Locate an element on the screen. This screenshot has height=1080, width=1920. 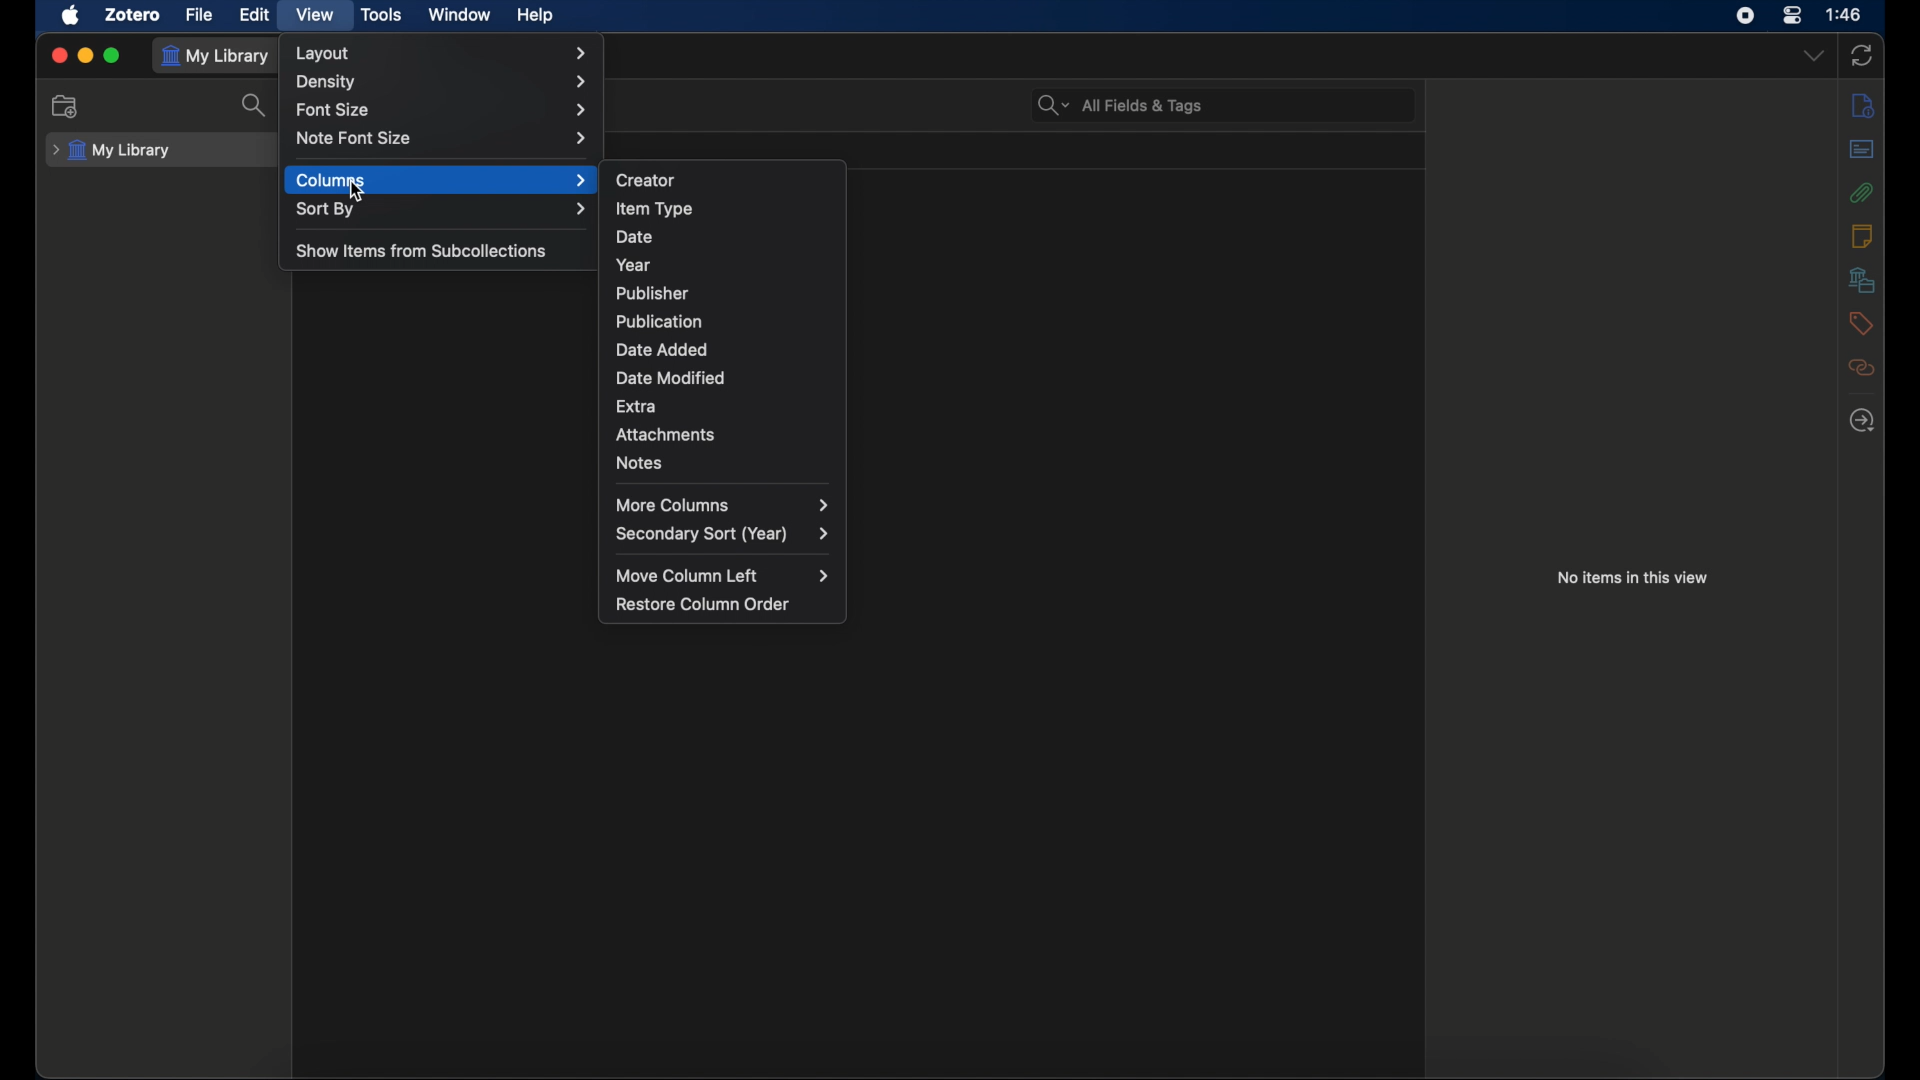
window is located at coordinates (460, 15).